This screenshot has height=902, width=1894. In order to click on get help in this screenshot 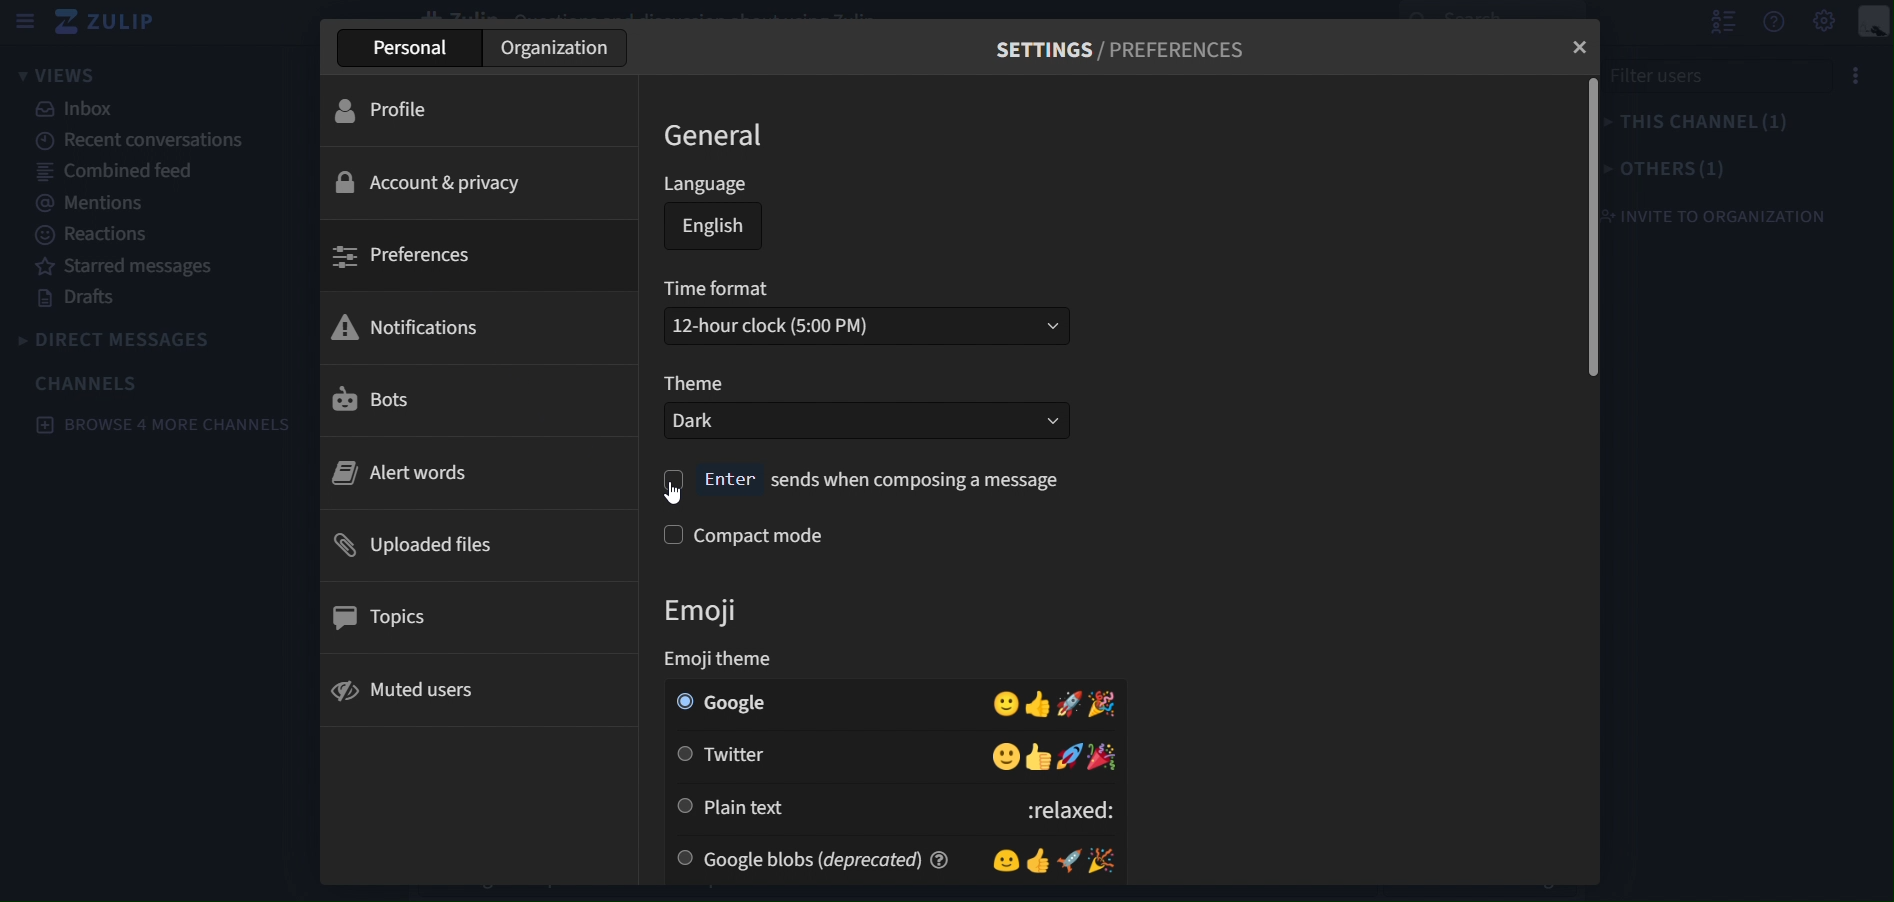, I will do `click(1776, 23)`.